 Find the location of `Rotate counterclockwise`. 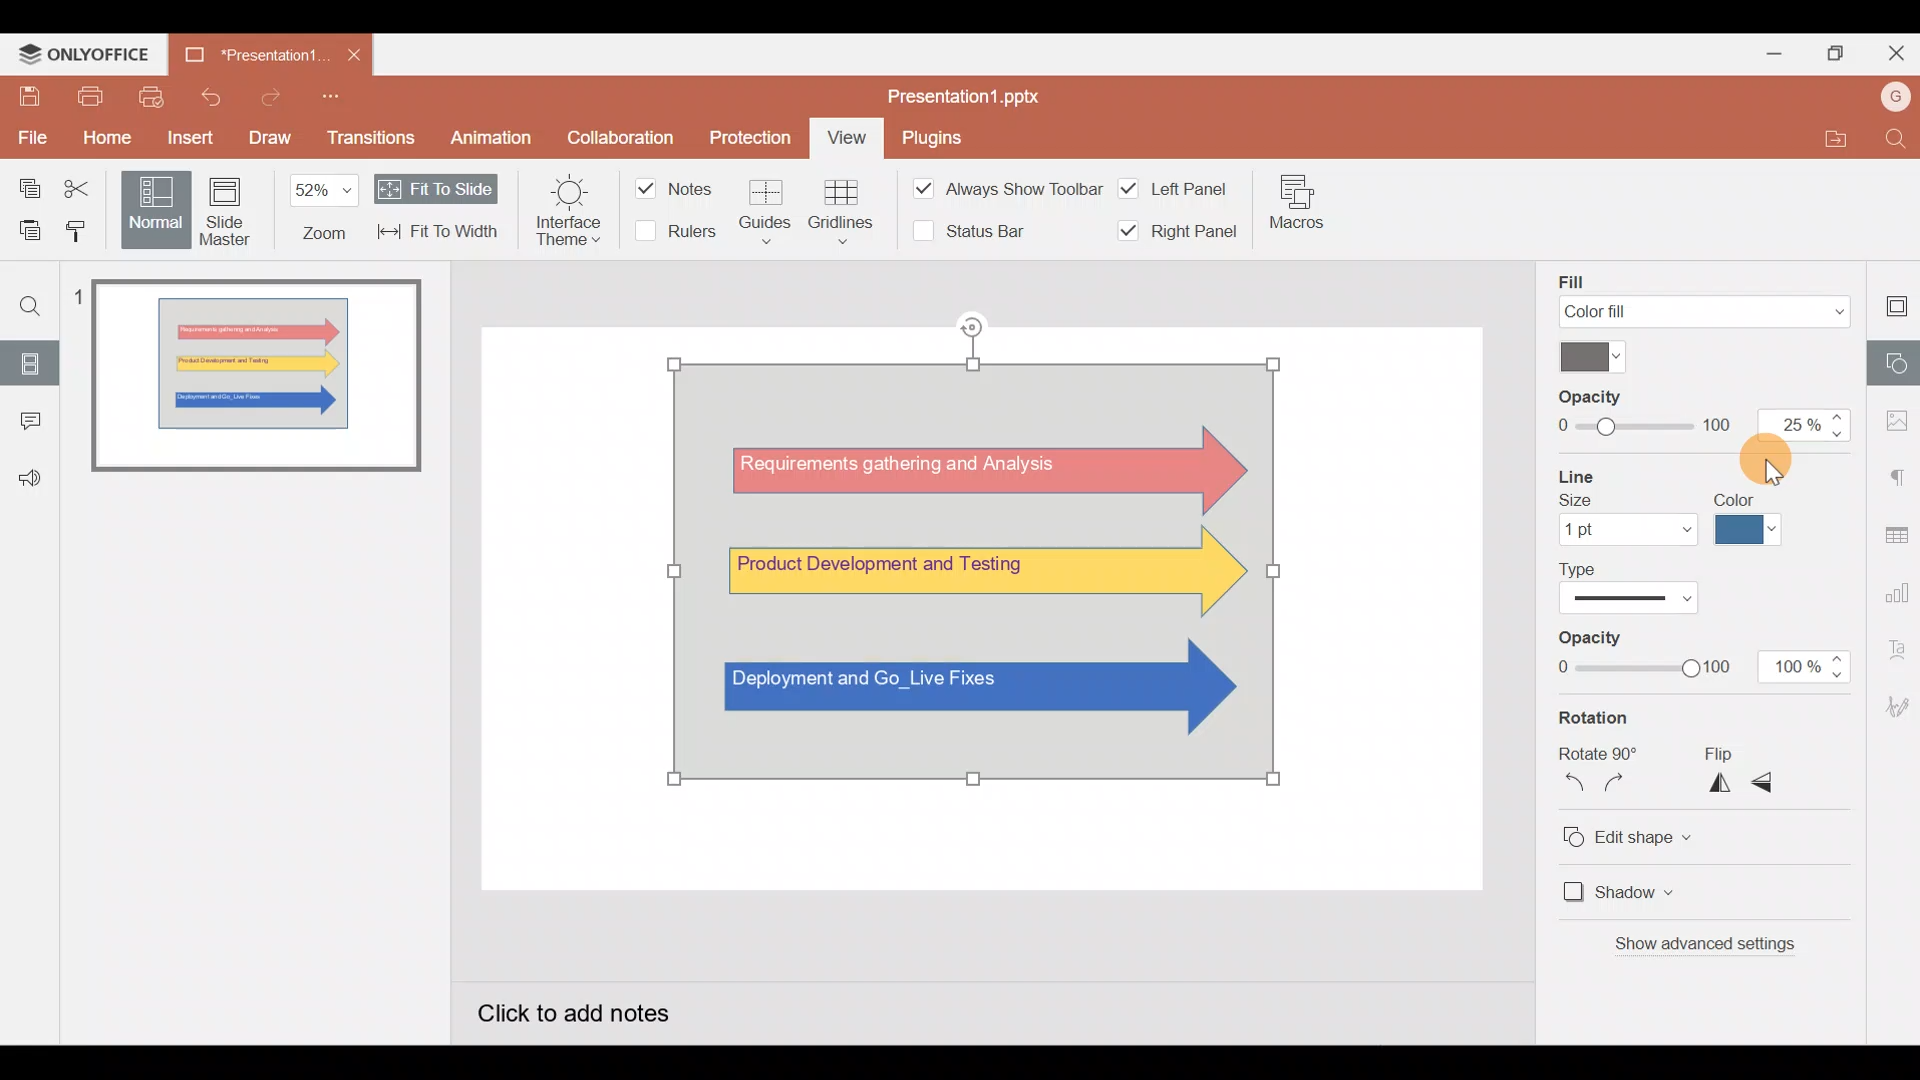

Rotate counterclockwise is located at coordinates (1566, 785).